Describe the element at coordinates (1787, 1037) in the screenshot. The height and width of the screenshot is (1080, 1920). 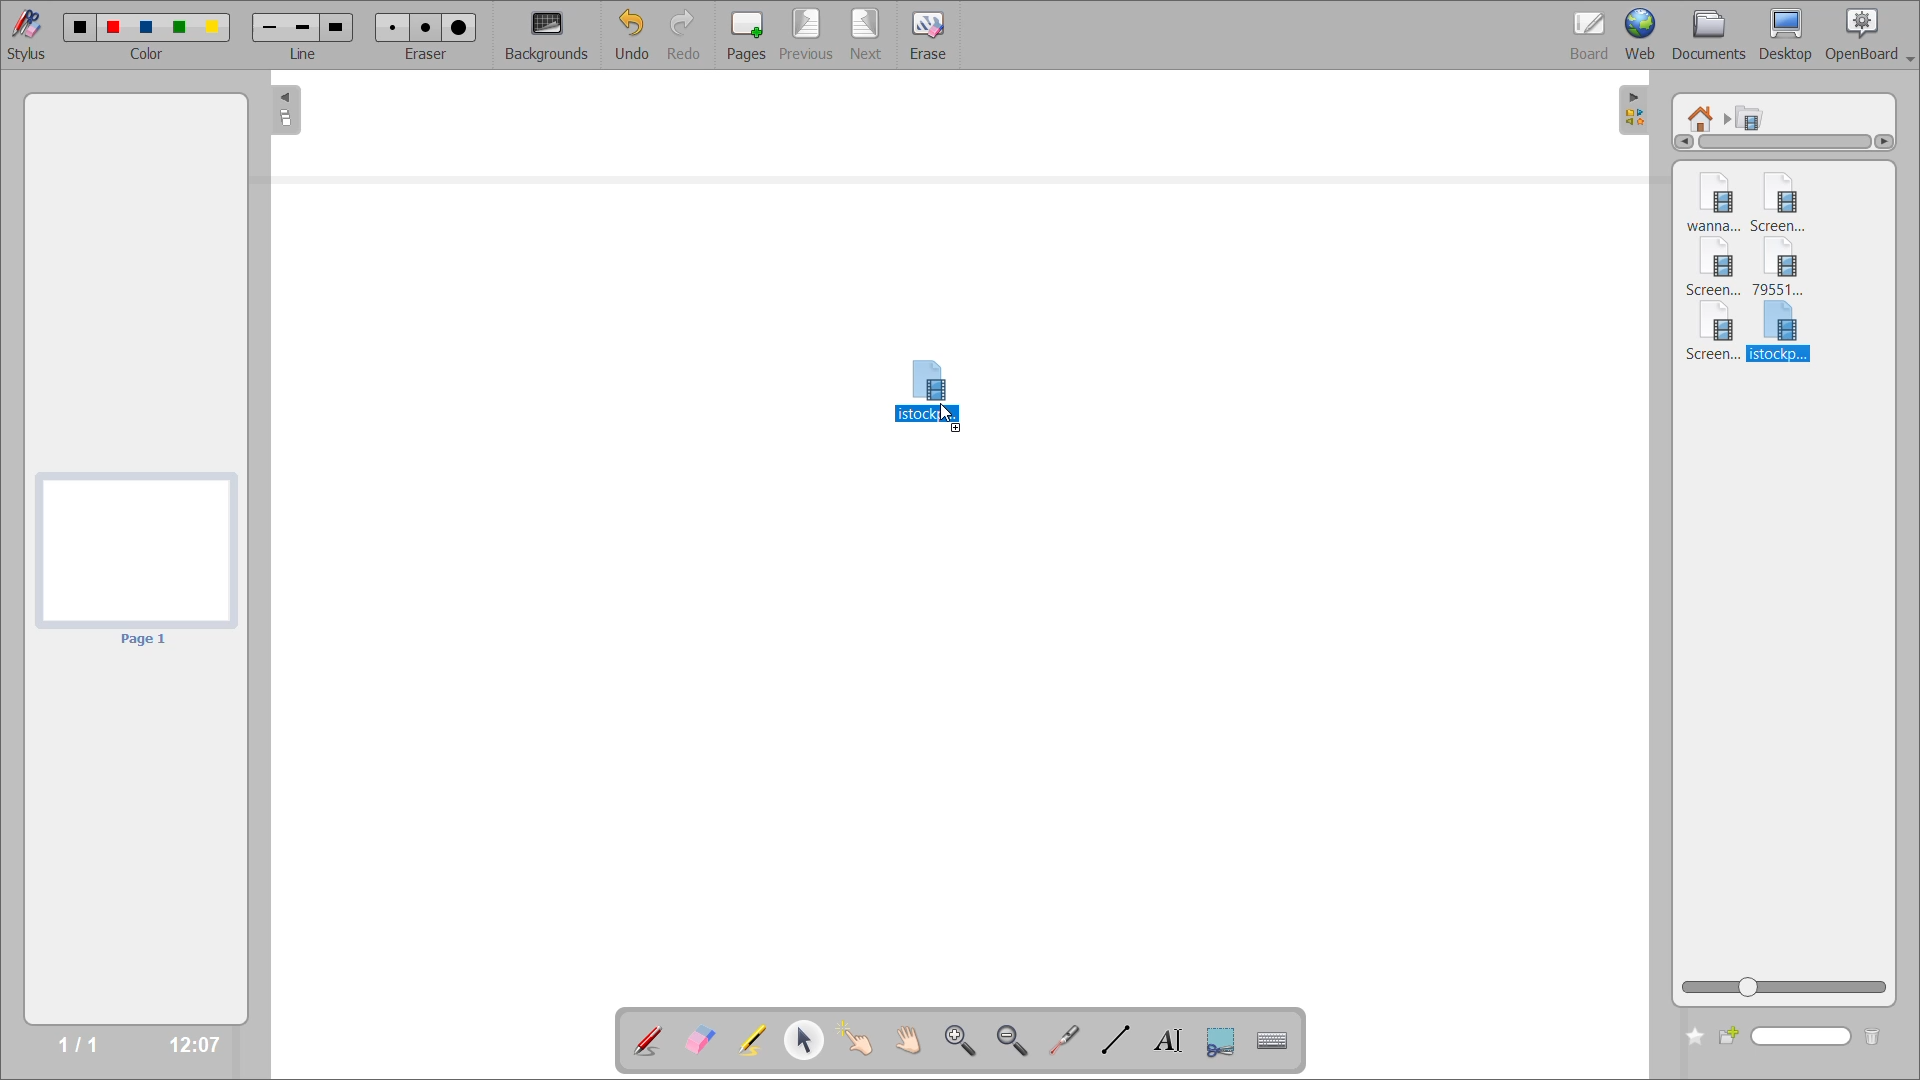
I see `name box` at that location.